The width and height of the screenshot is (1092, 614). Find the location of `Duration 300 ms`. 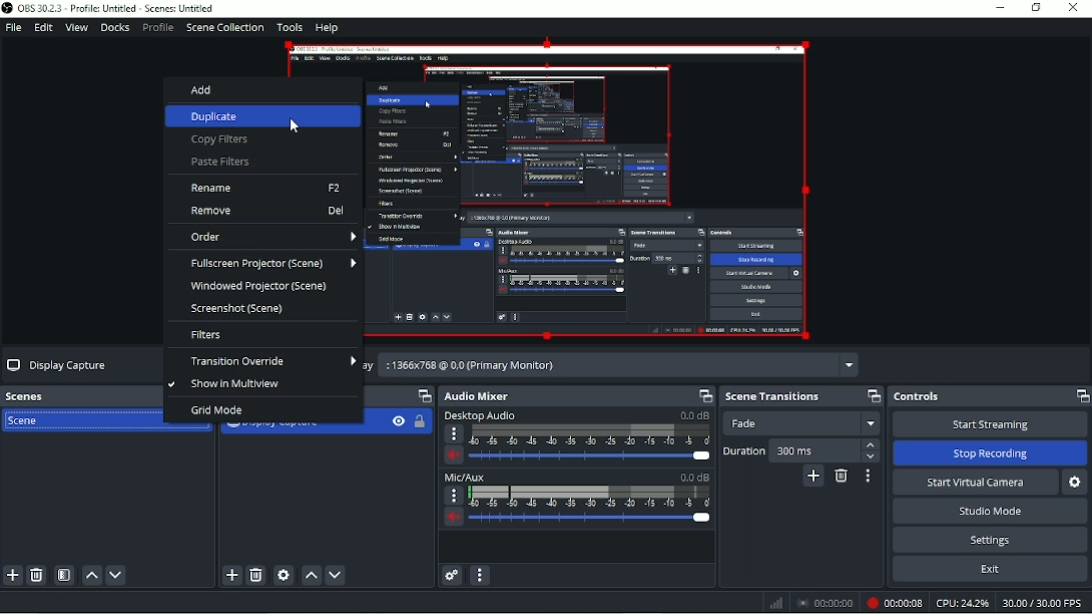

Duration 300 ms is located at coordinates (802, 450).